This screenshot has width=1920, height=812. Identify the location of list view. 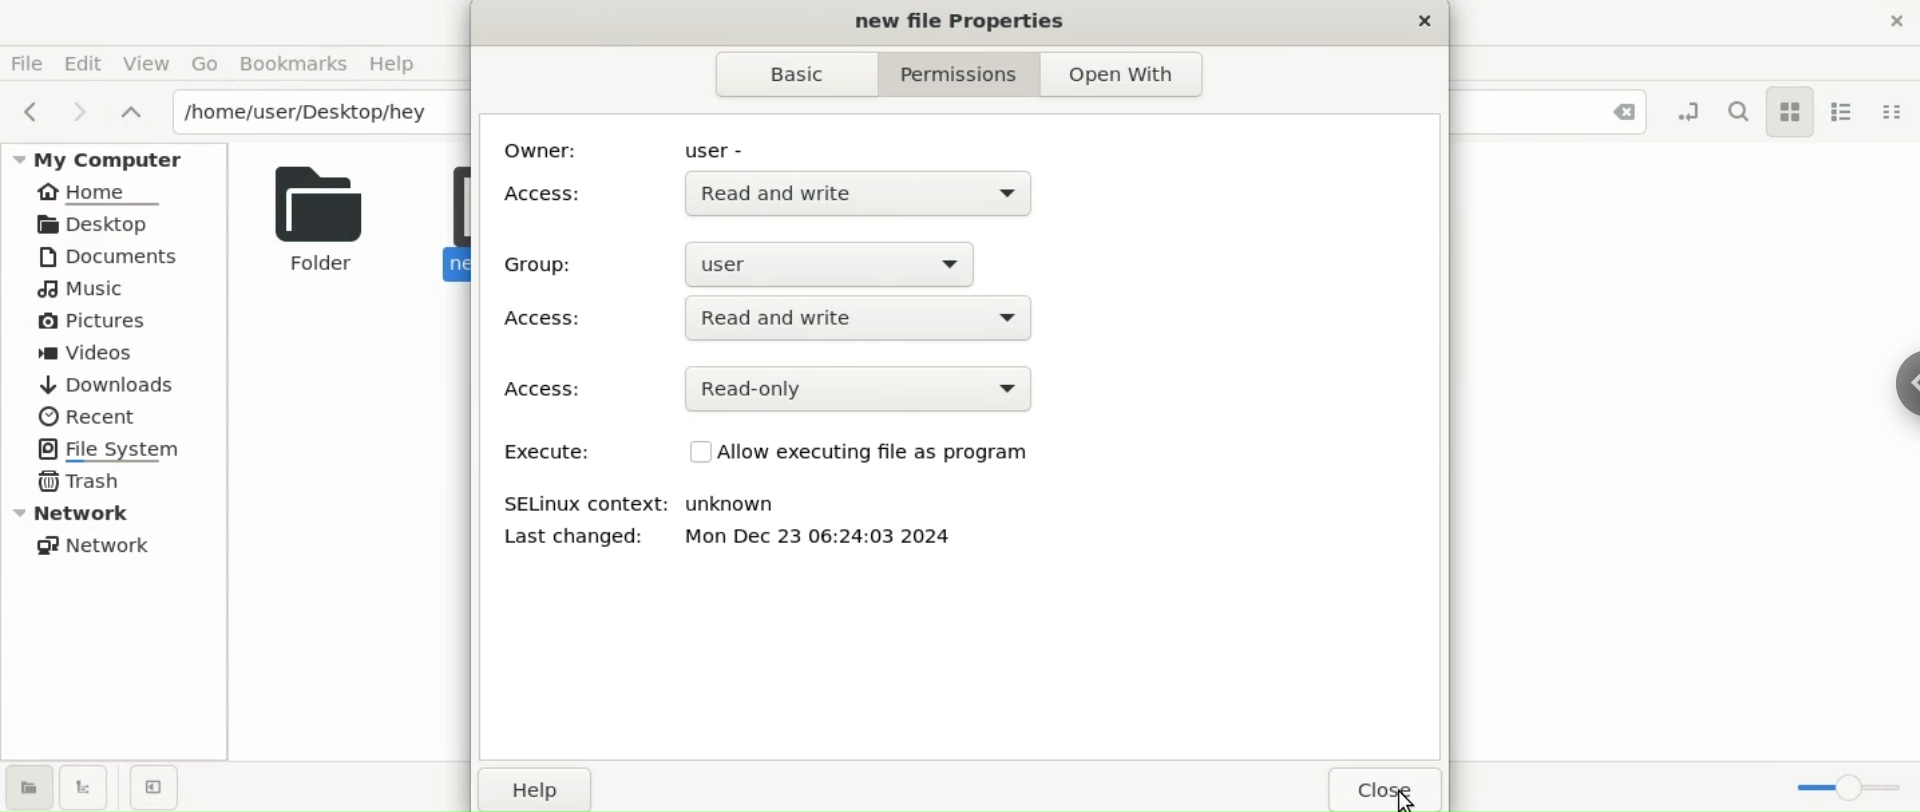
(1843, 109).